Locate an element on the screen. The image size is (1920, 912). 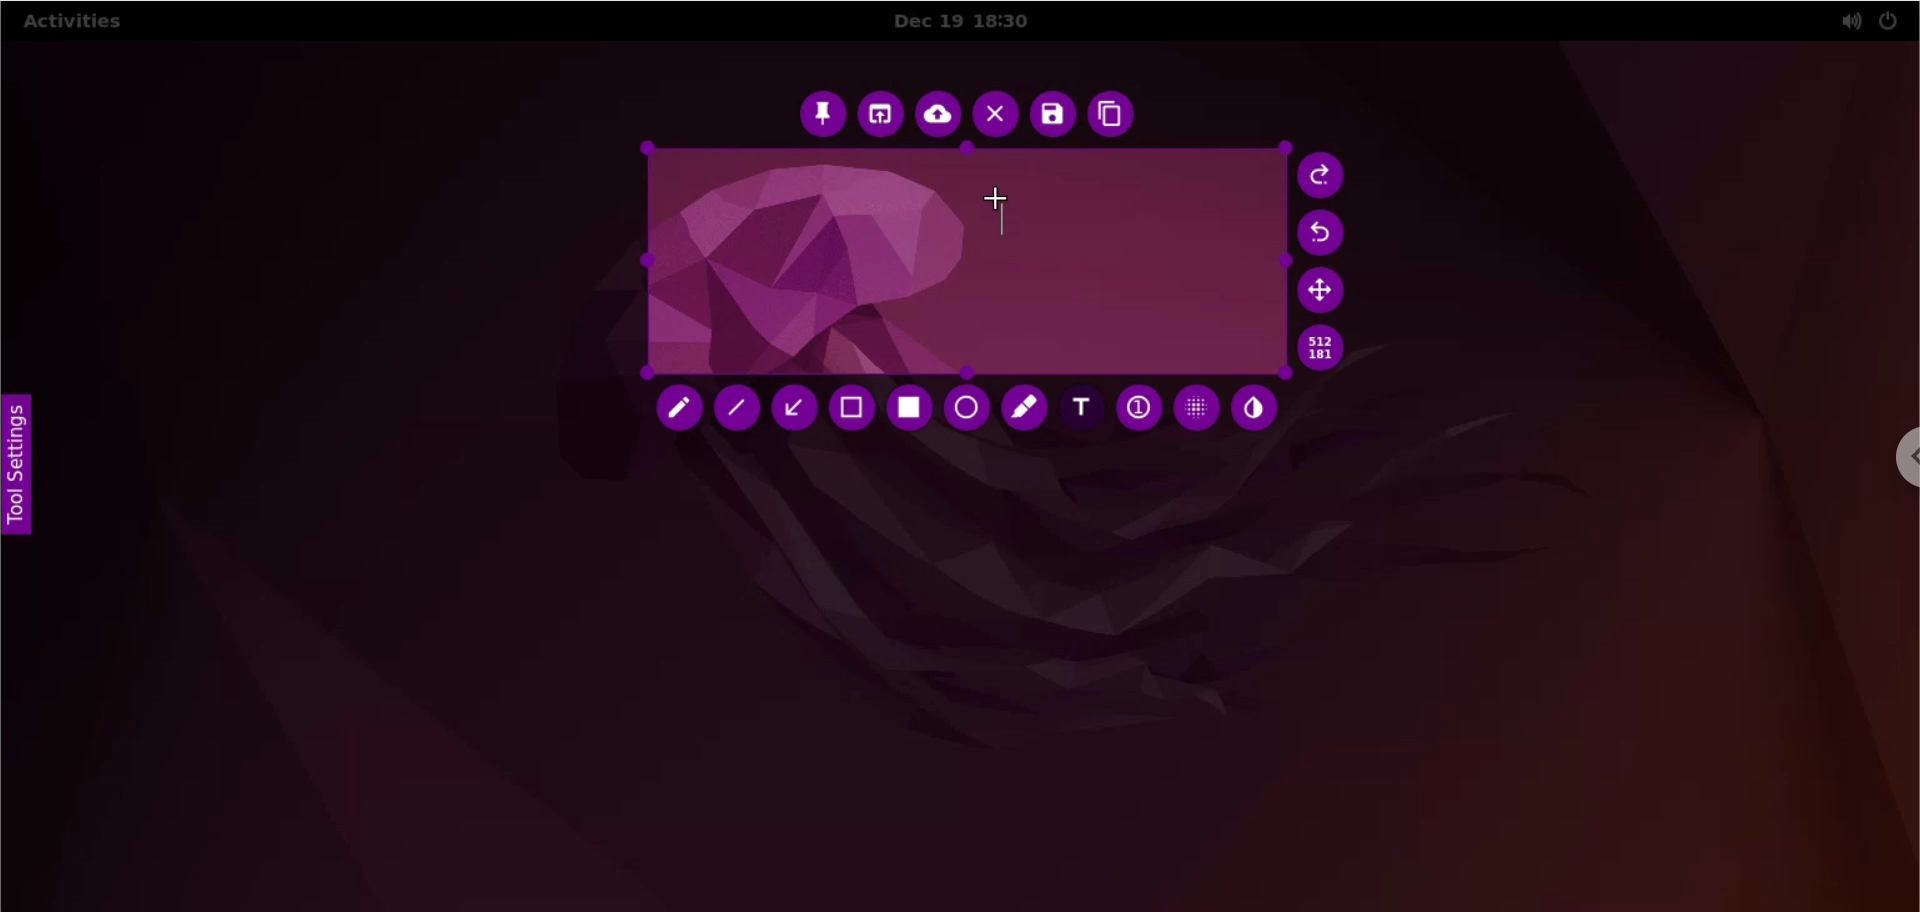
copy to clipboard is located at coordinates (1117, 115).